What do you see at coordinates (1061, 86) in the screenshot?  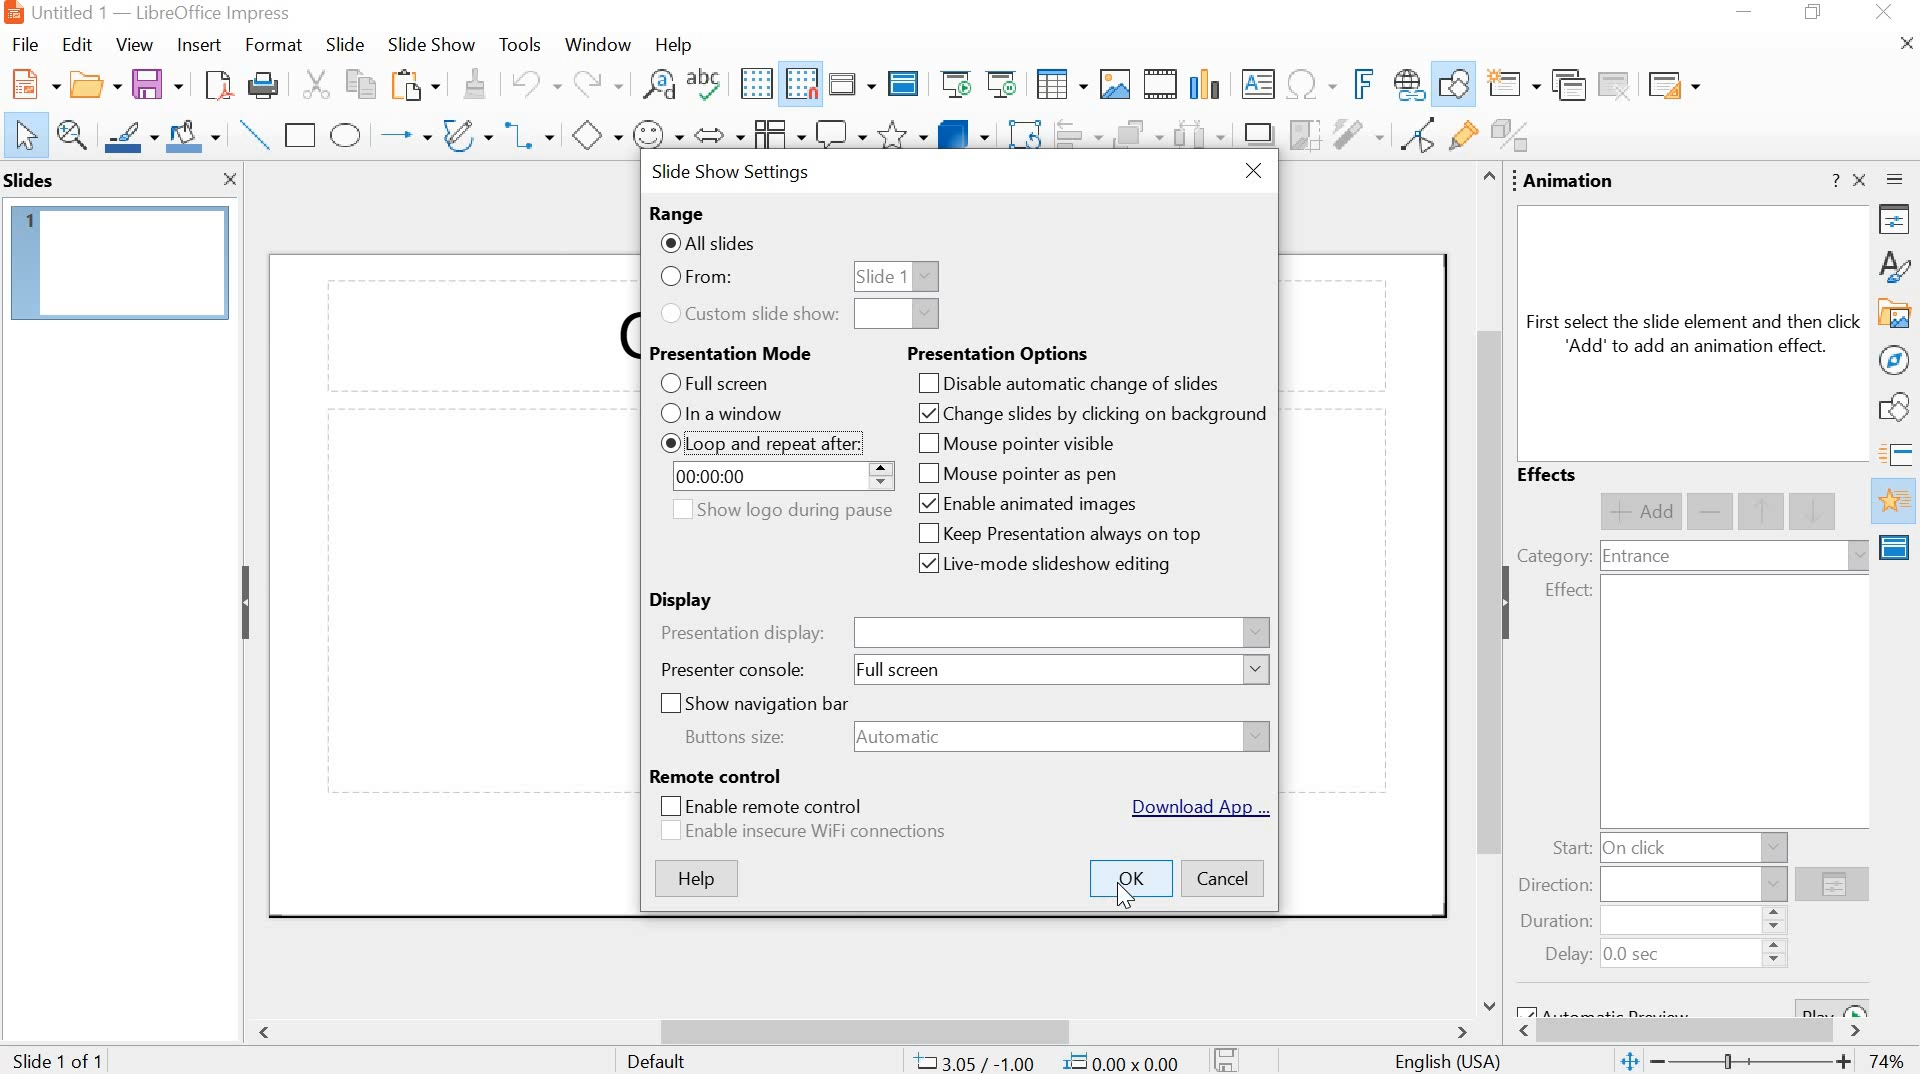 I see `insert table` at bounding box center [1061, 86].